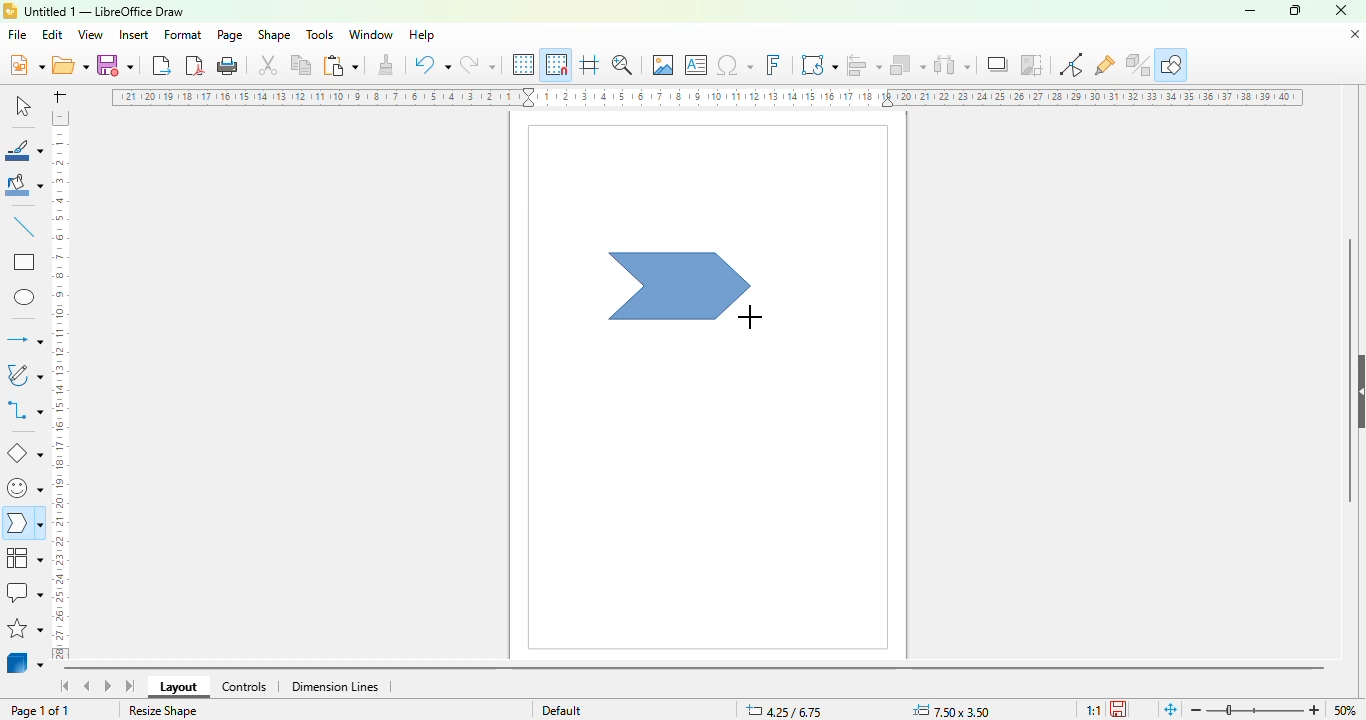 The image size is (1366, 720). Describe the element at coordinates (557, 64) in the screenshot. I see `snap to grid` at that location.